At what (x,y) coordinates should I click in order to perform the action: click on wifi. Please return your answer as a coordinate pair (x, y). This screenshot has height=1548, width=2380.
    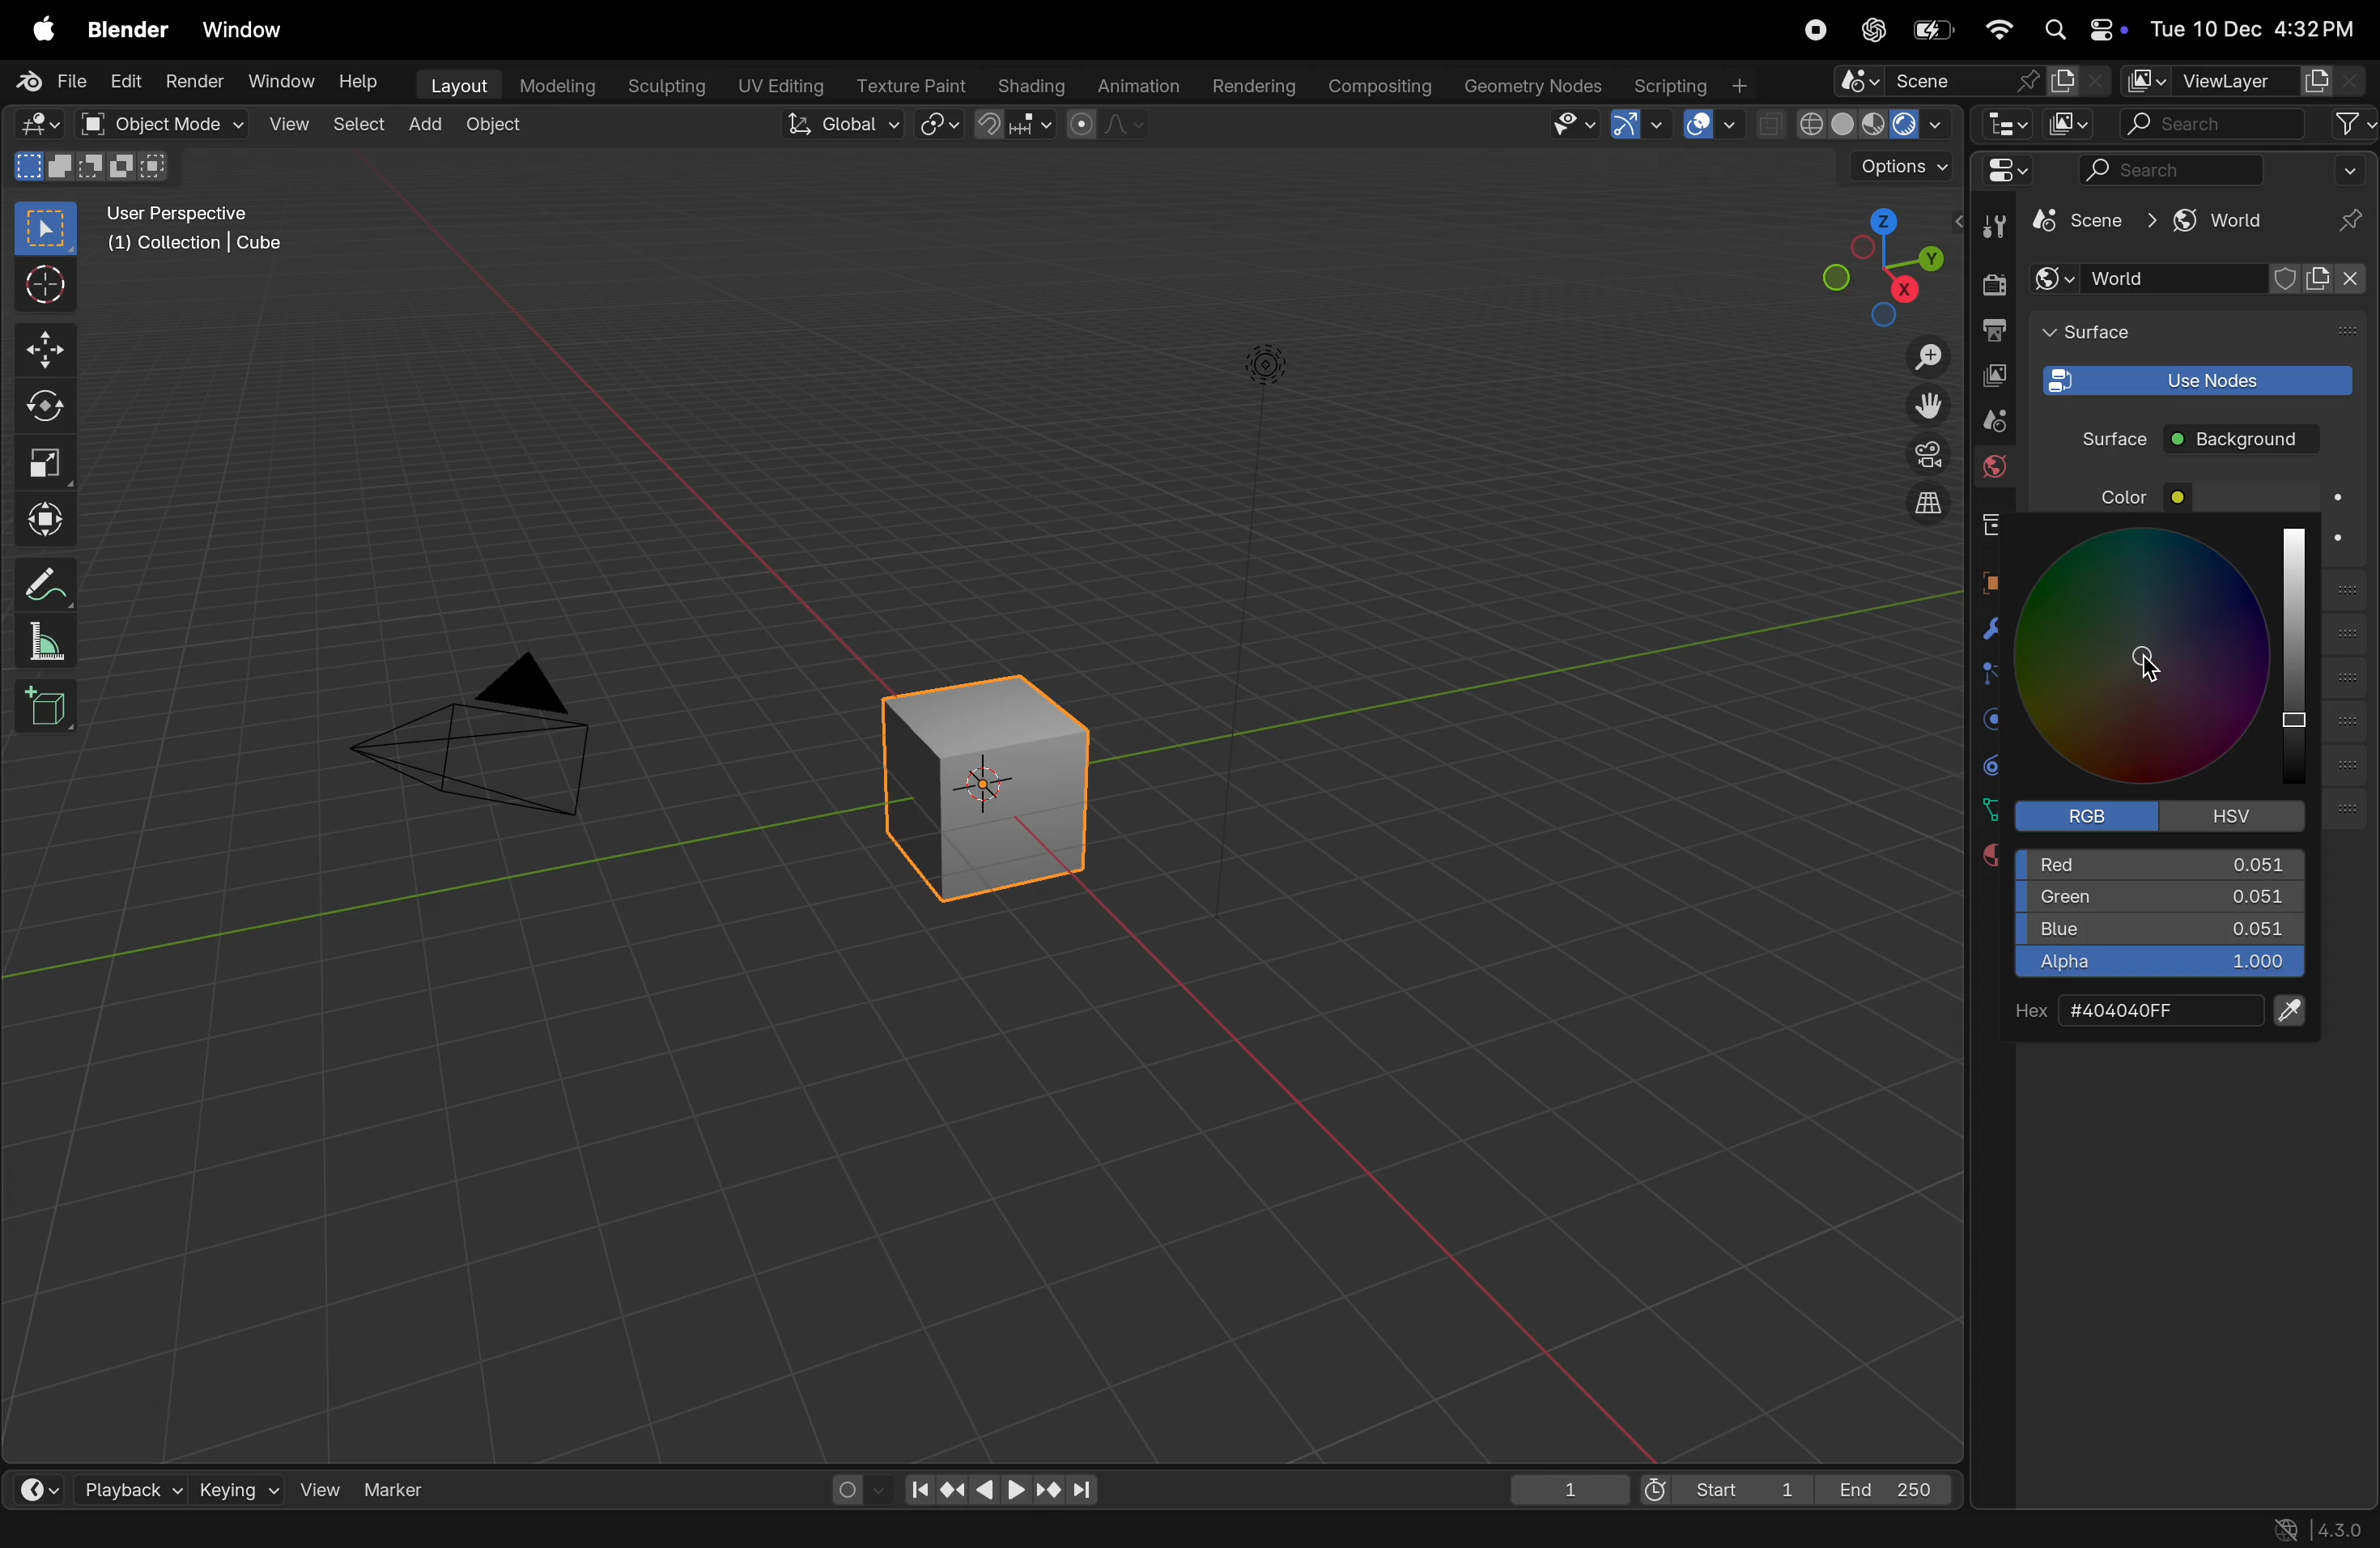
    Looking at the image, I should click on (1998, 29).